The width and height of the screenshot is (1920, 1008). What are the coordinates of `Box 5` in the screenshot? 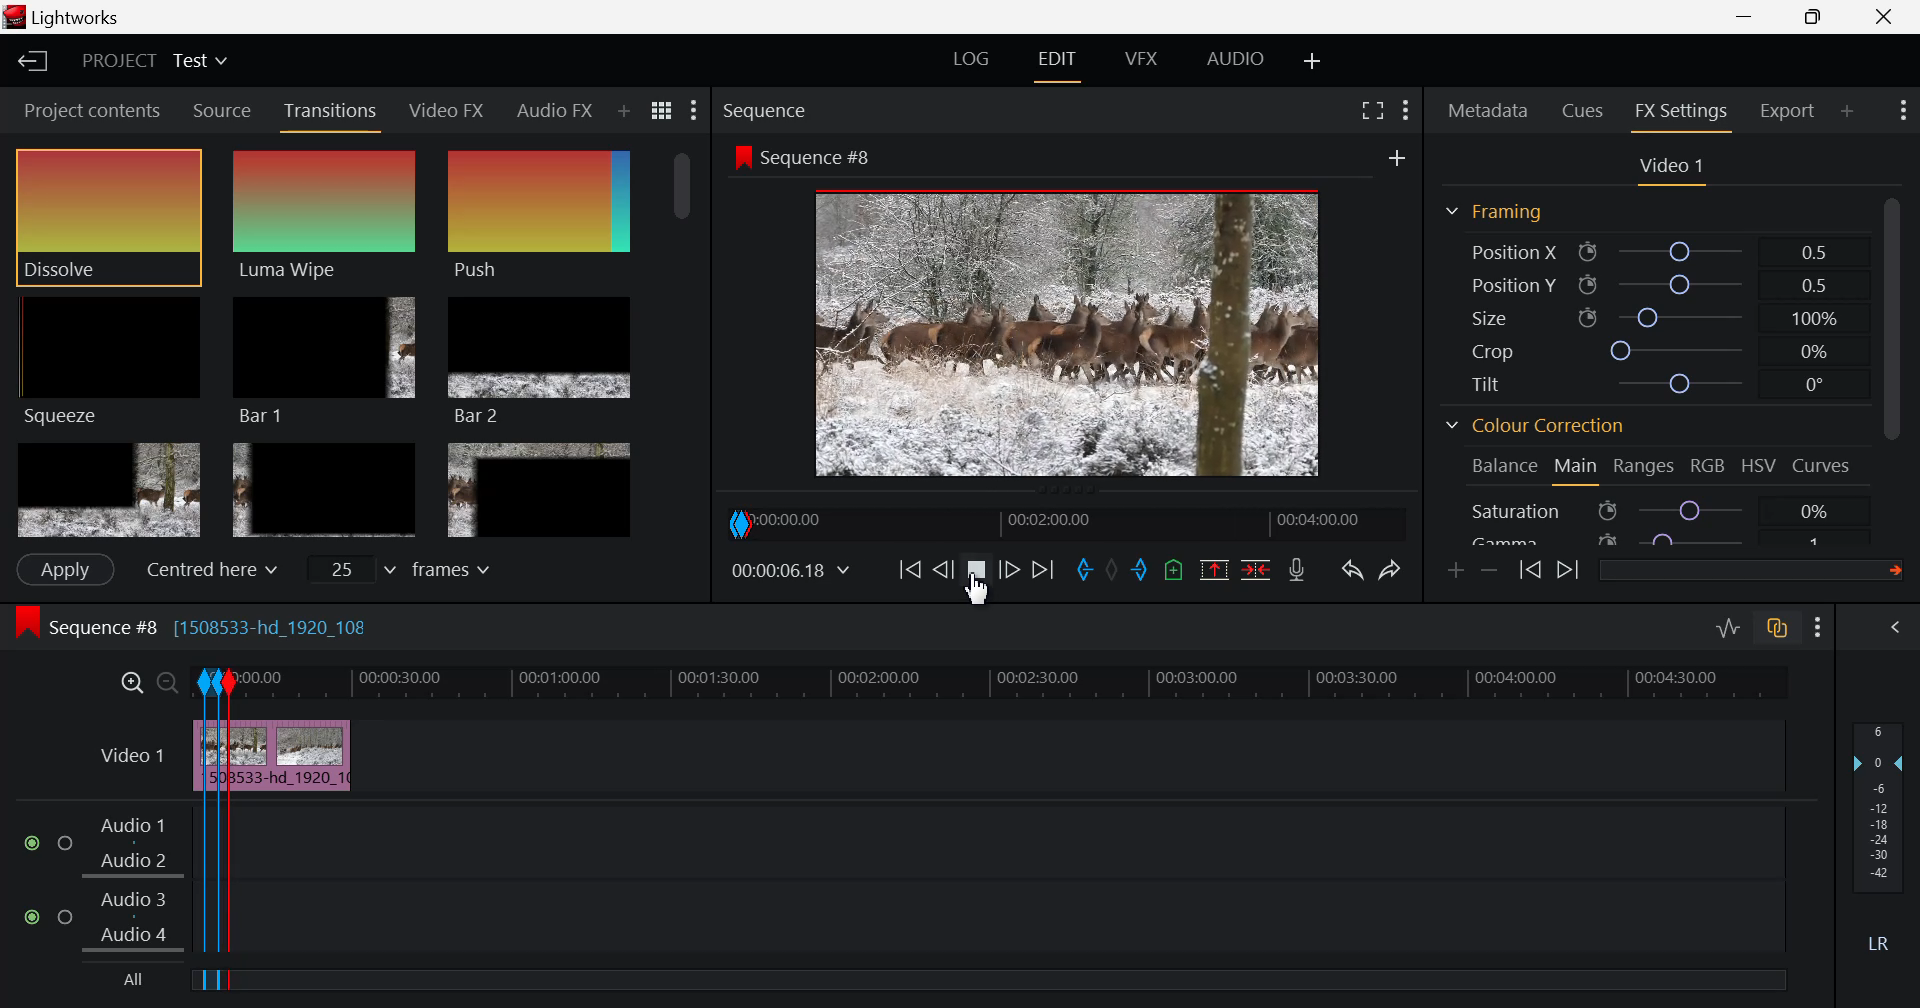 It's located at (325, 492).